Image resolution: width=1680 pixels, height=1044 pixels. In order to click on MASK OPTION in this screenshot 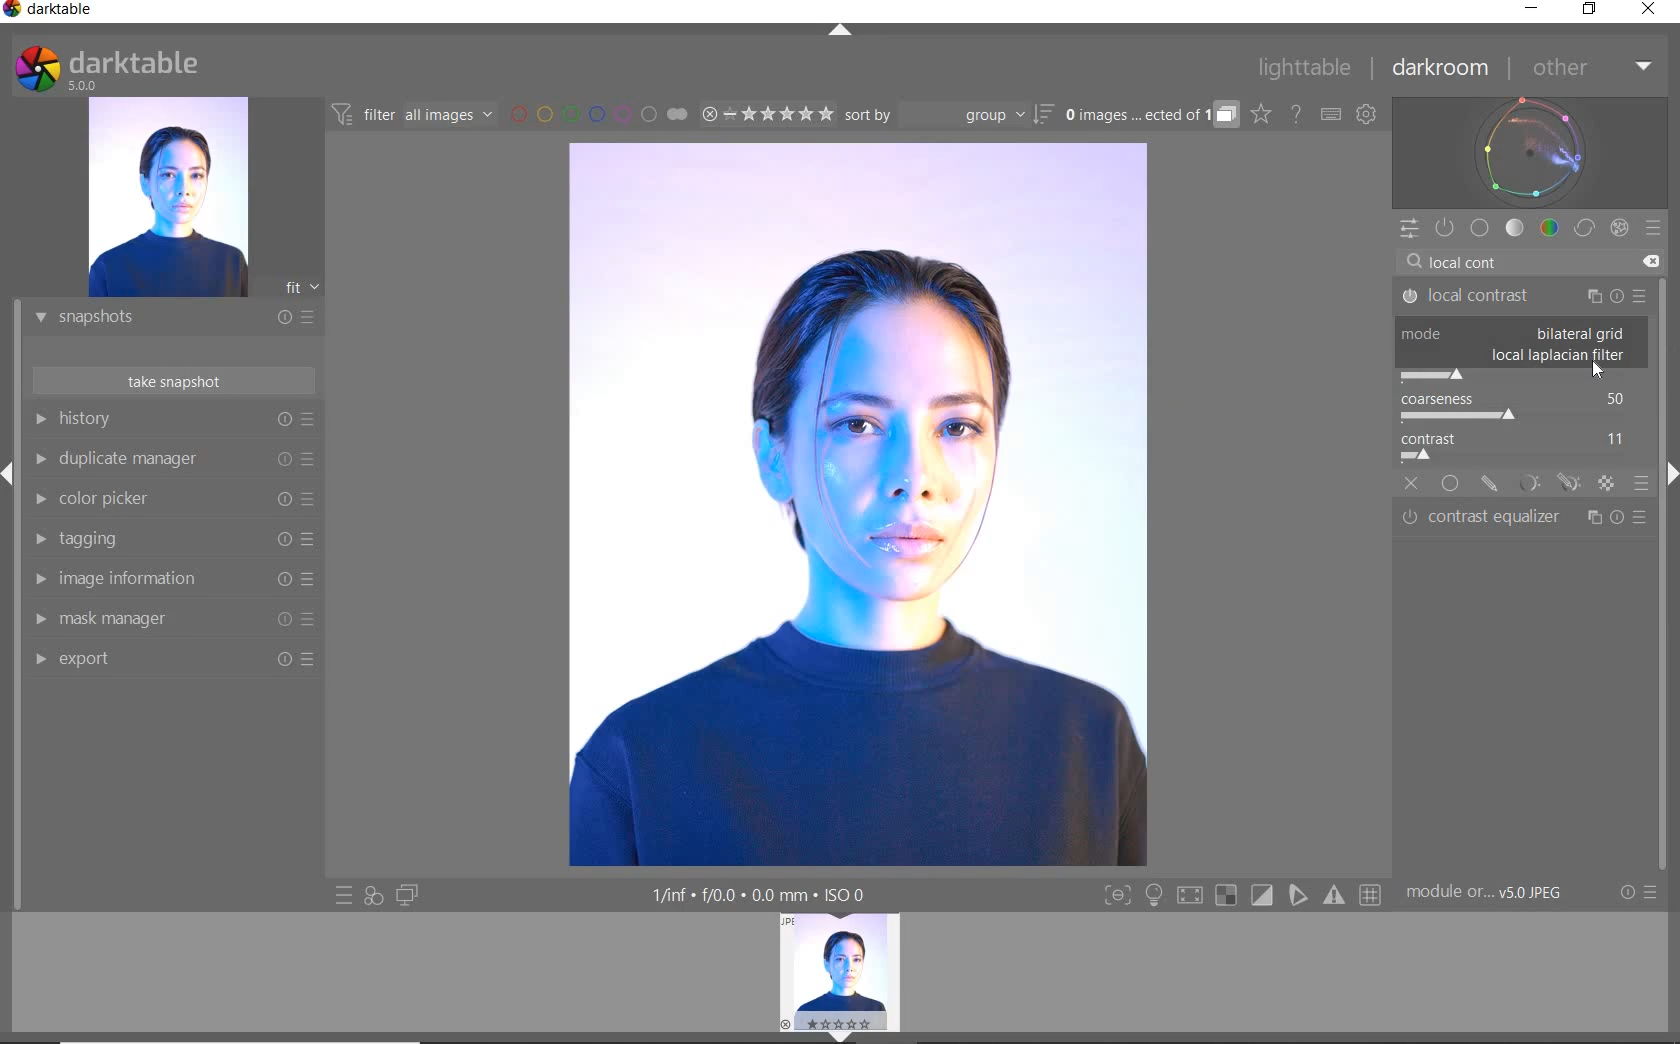, I will do `click(1528, 484)`.